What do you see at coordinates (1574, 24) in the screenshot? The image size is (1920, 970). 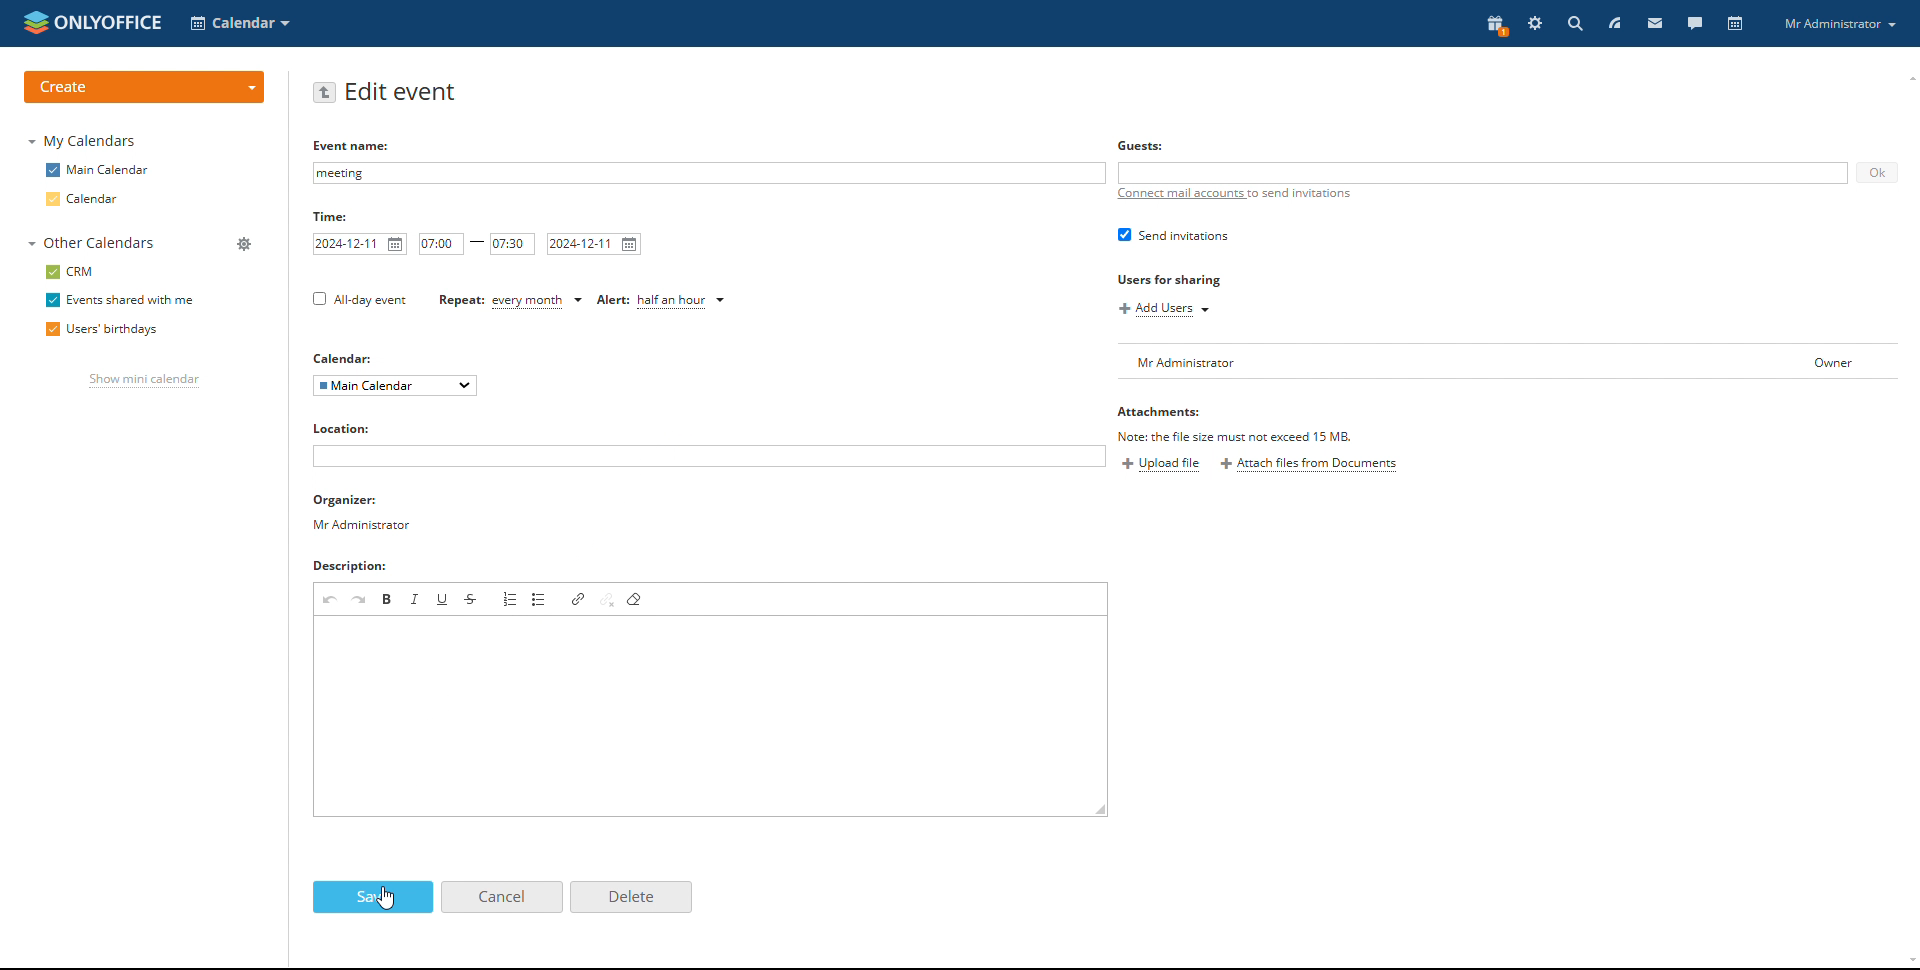 I see `search` at bounding box center [1574, 24].